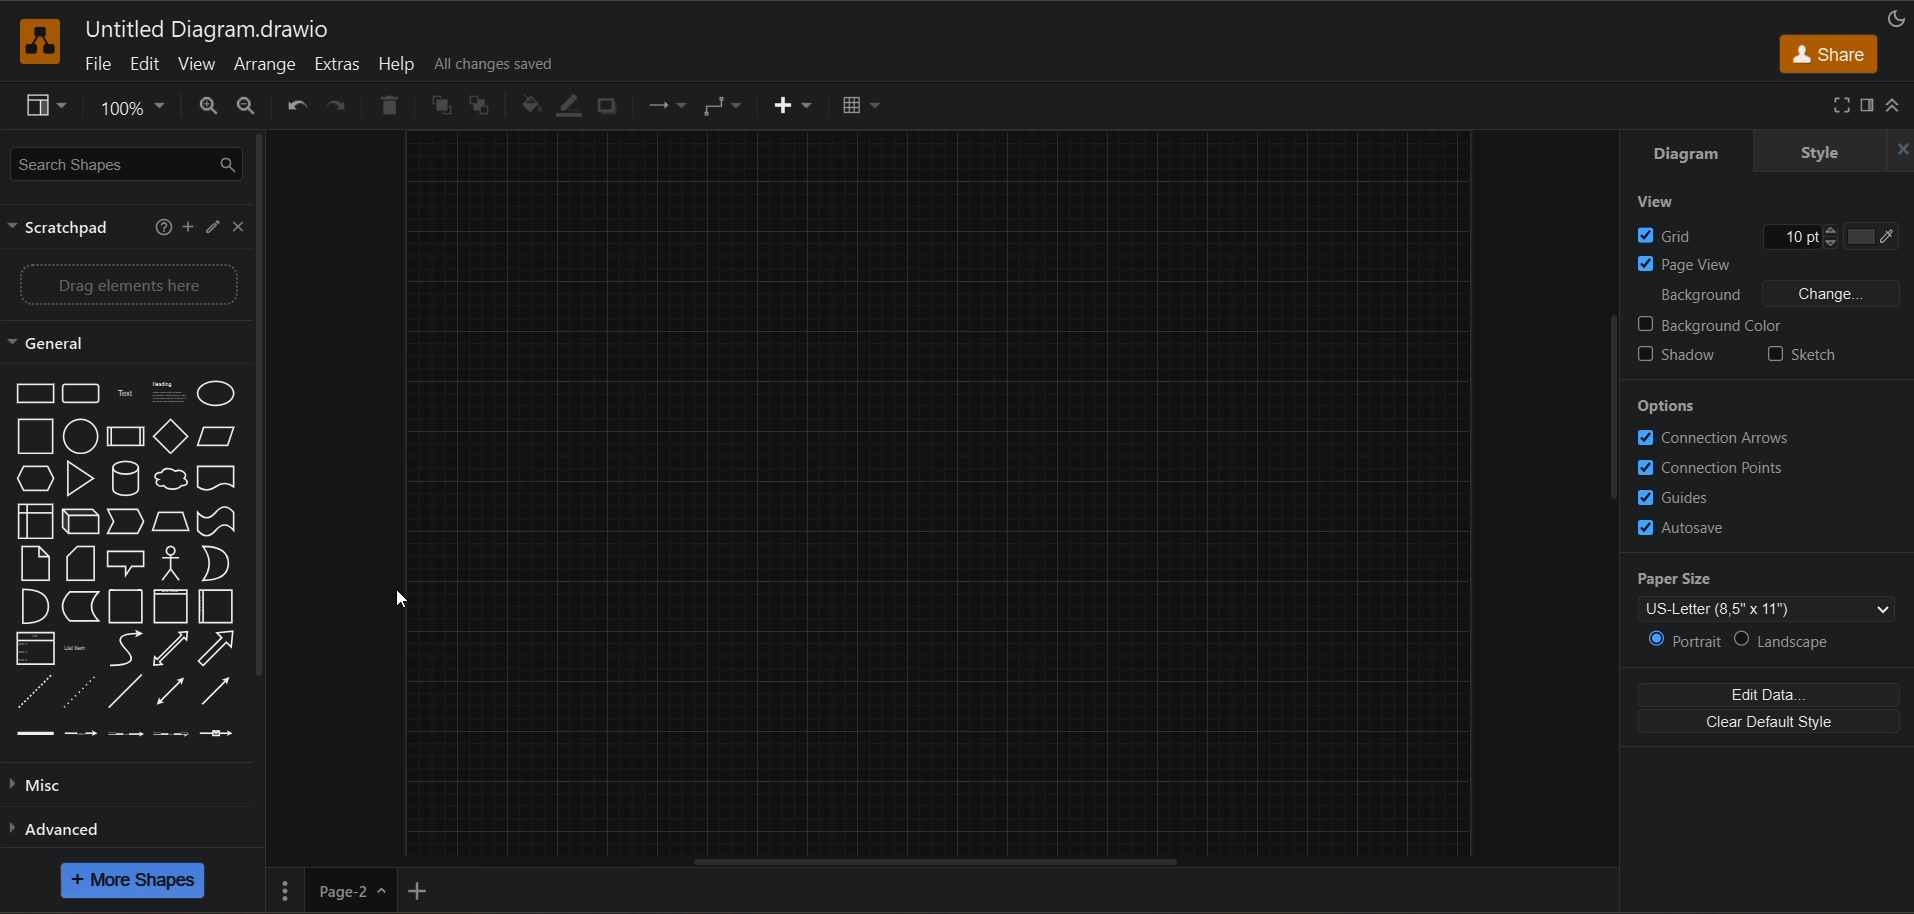 This screenshot has width=1914, height=914. What do you see at coordinates (1840, 105) in the screenshot?
I see `fullscreen` at bounding box center [1840, 105].